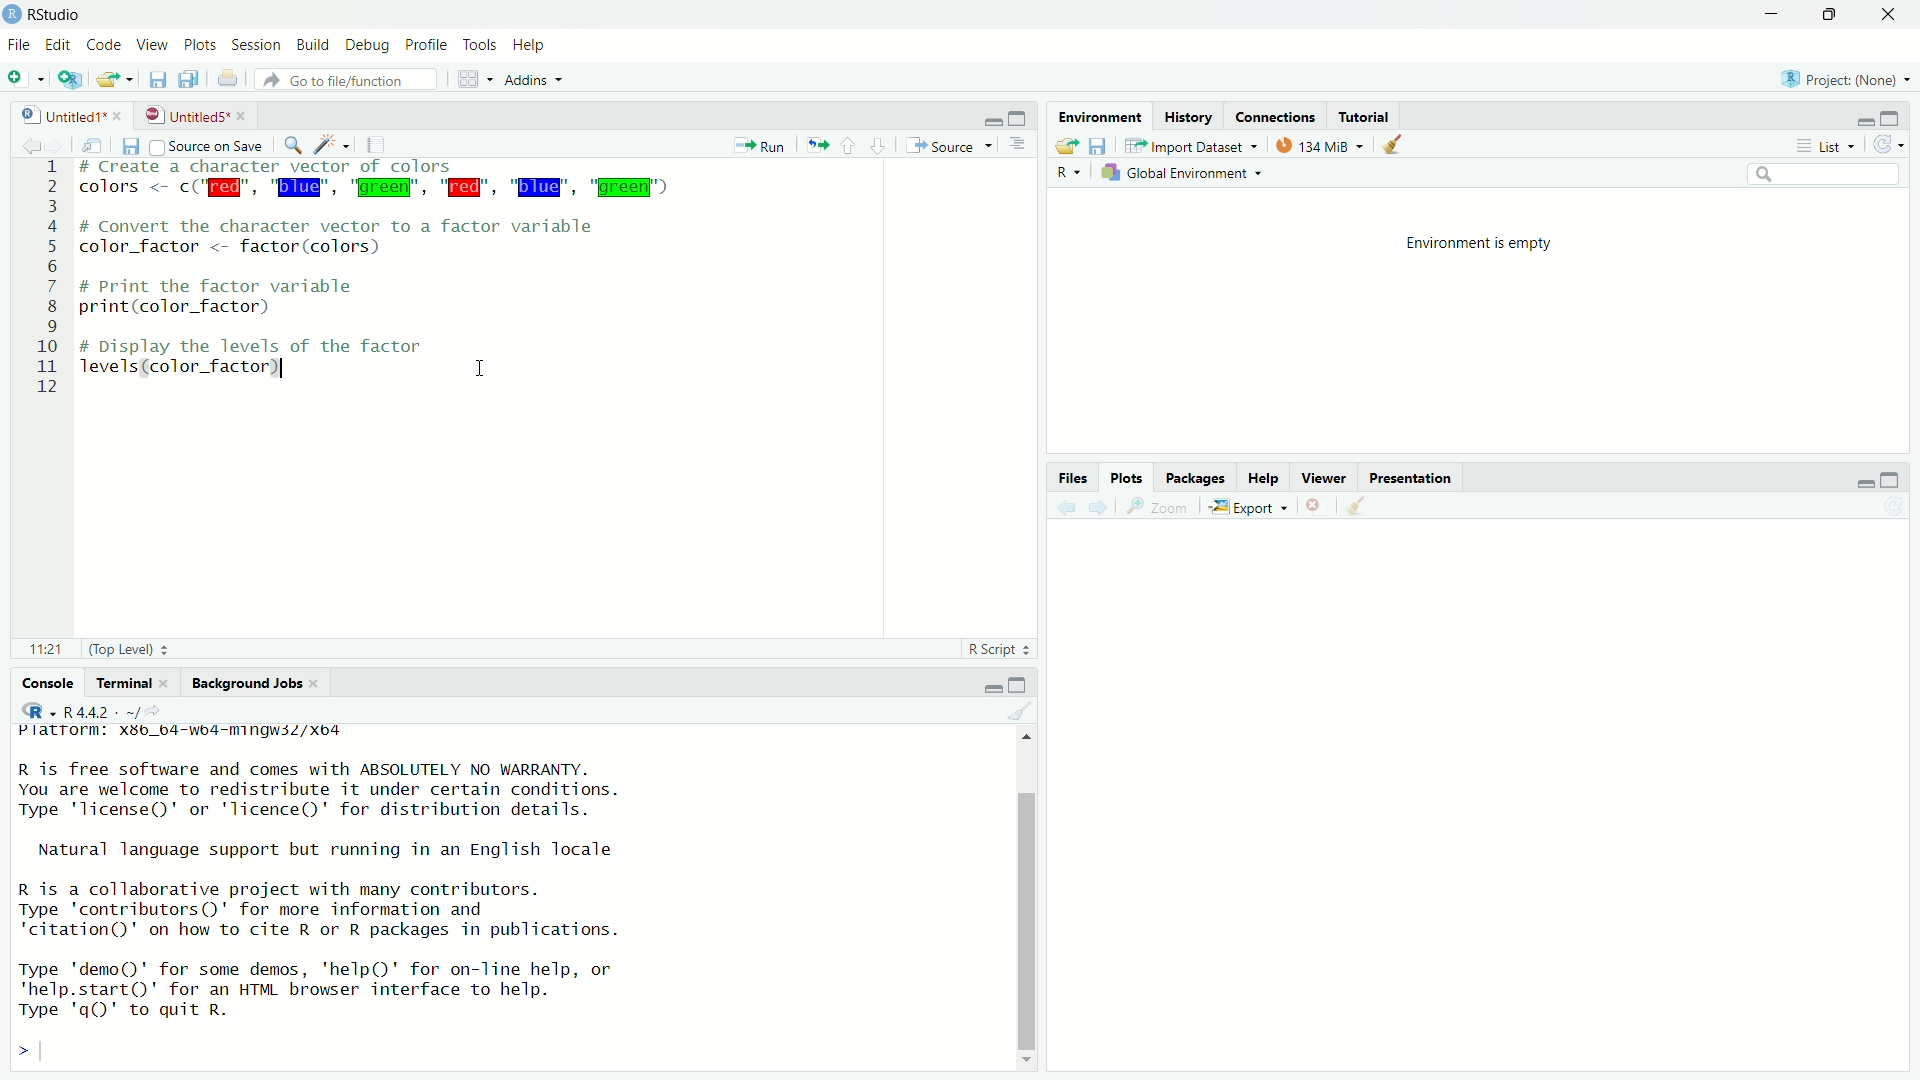 This screenshot has width=1920, height=1080. Describe the element at coordinates (473, 79) in the screenshot. I see `workspace panes` at that location.